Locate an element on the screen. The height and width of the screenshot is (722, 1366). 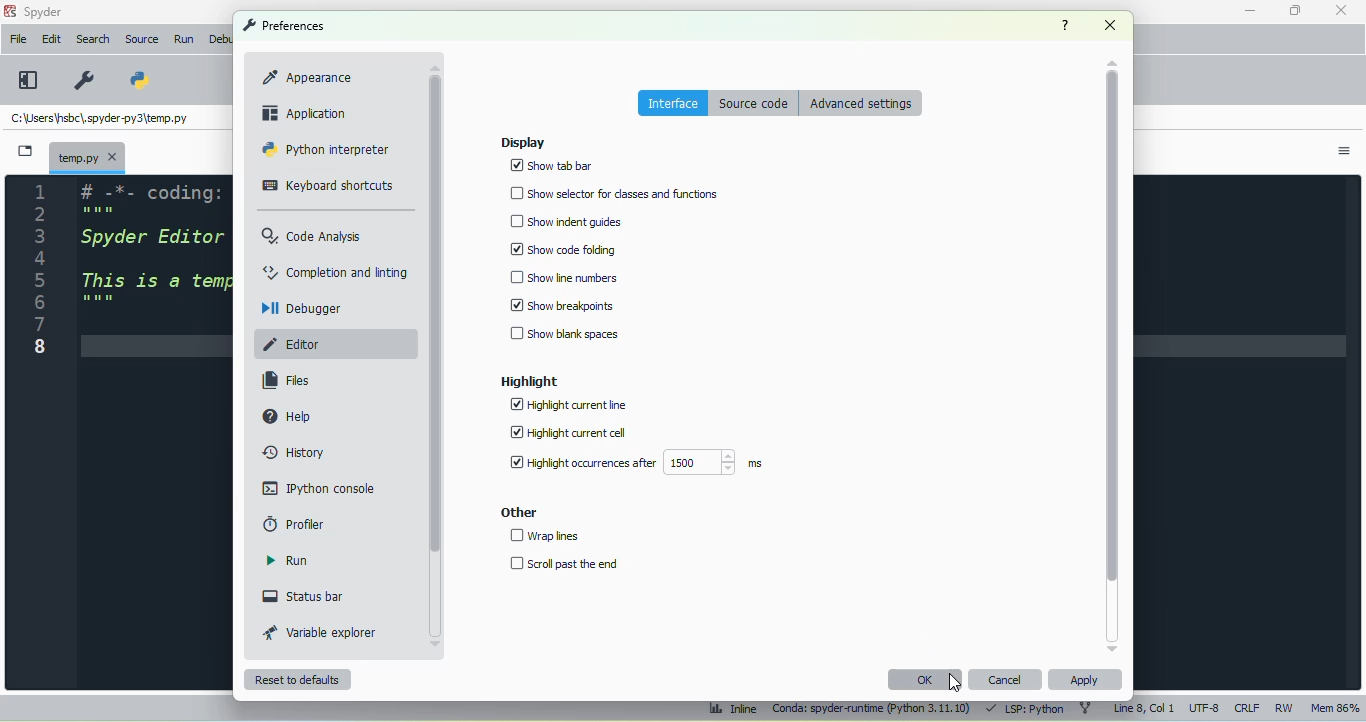
cursor is located at coordinates (956, 682).